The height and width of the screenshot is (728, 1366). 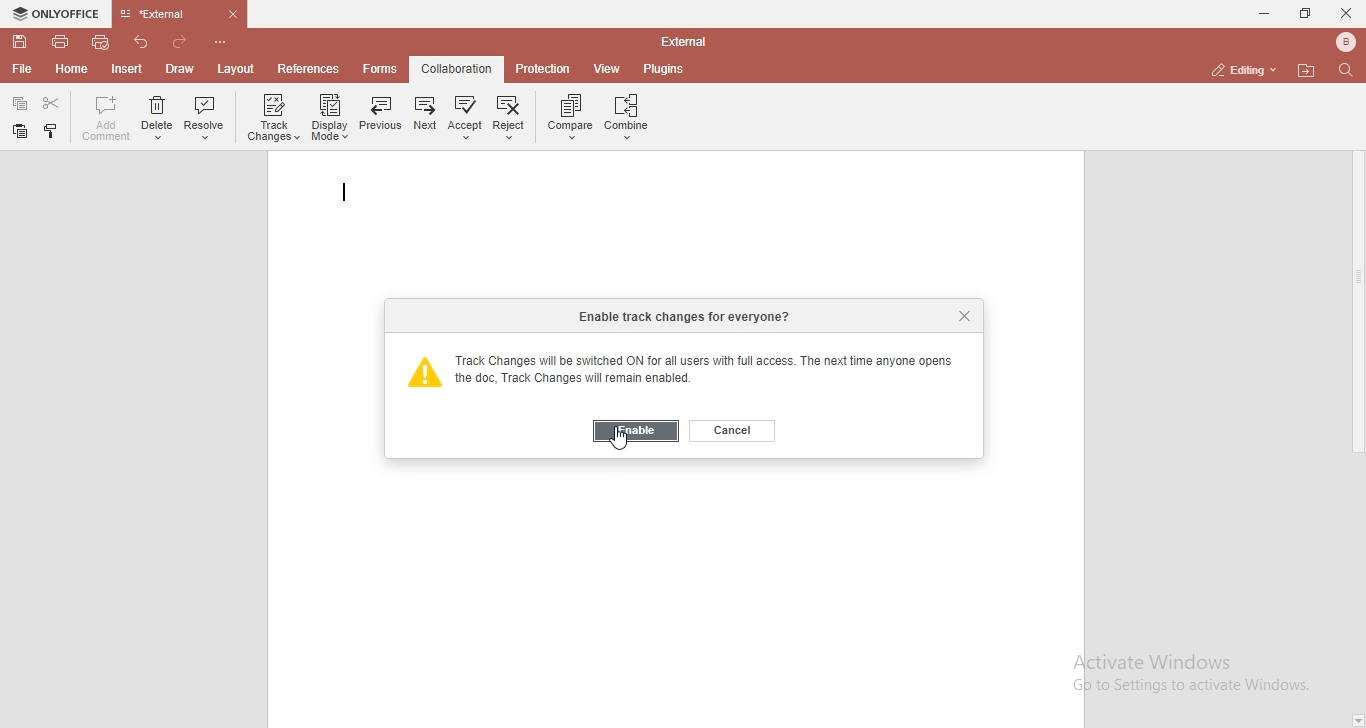 I want to click on cancel, so click(x=731, y=430).